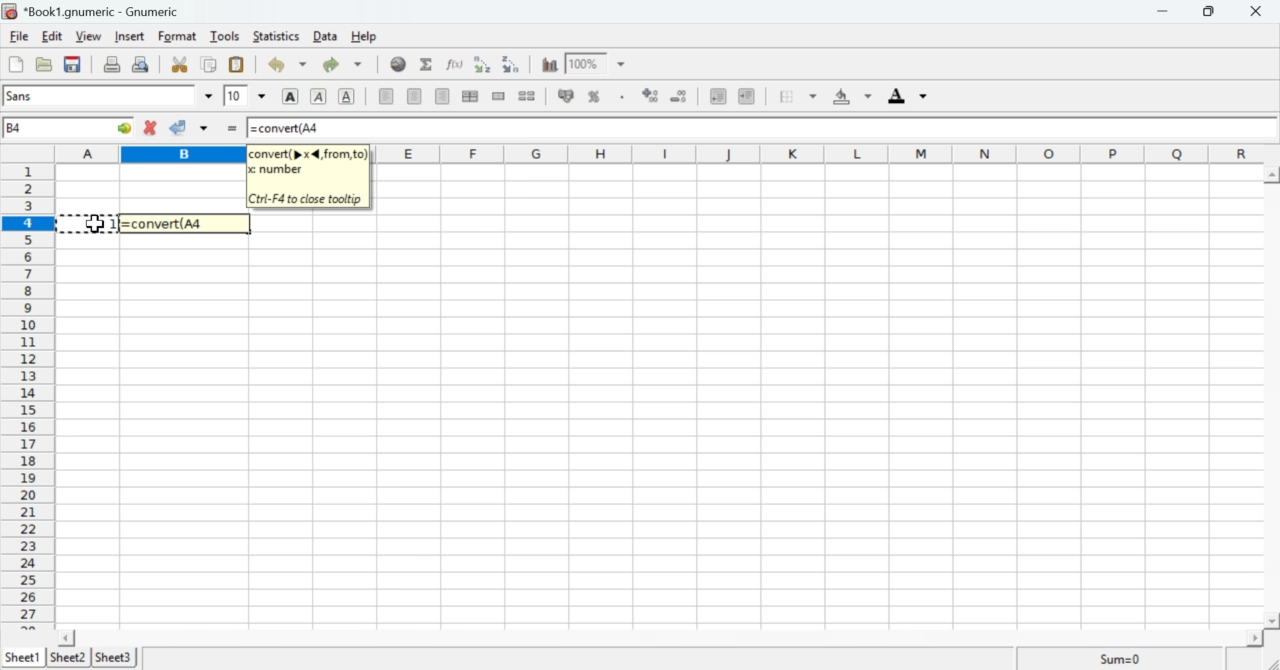 This screenshot has height=670, width=1280. Describe the element at coordinates (238, 63) in the screenshot. I see `Paste the clipboard` at that location.